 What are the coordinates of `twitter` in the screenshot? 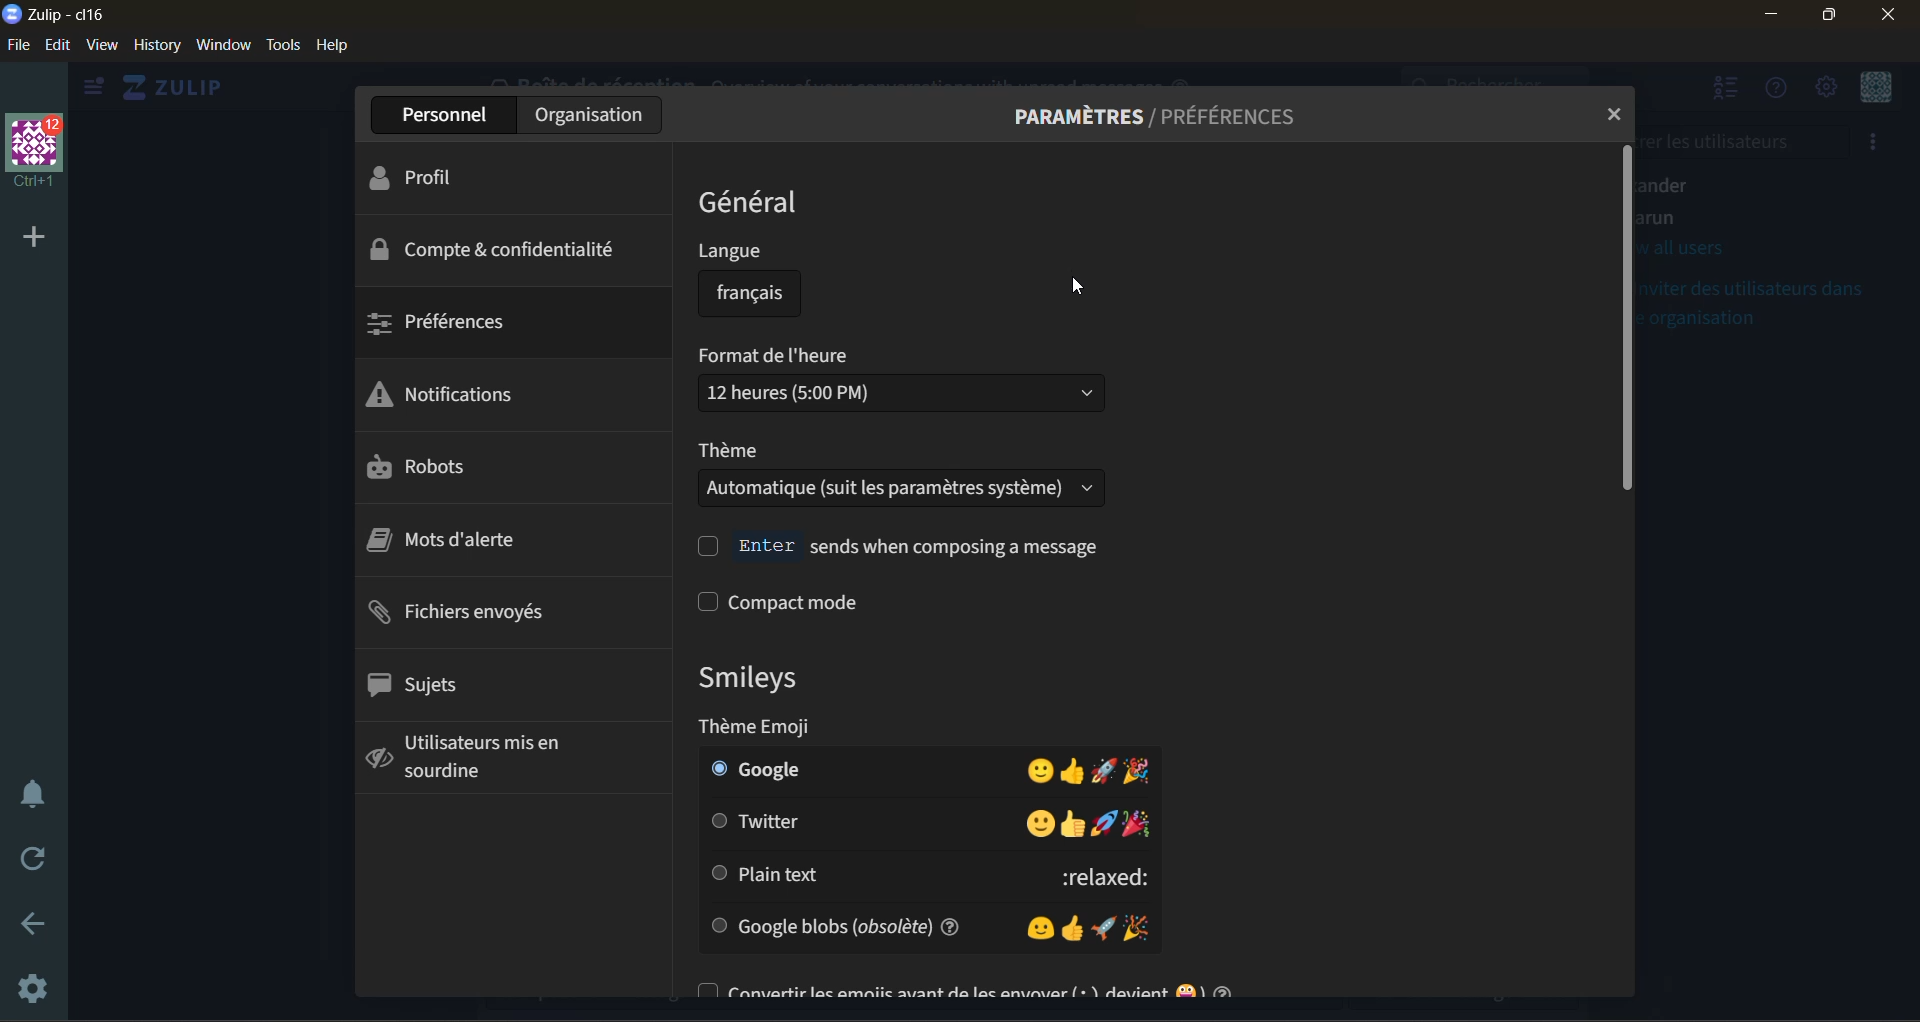 It's located at (919, 821).